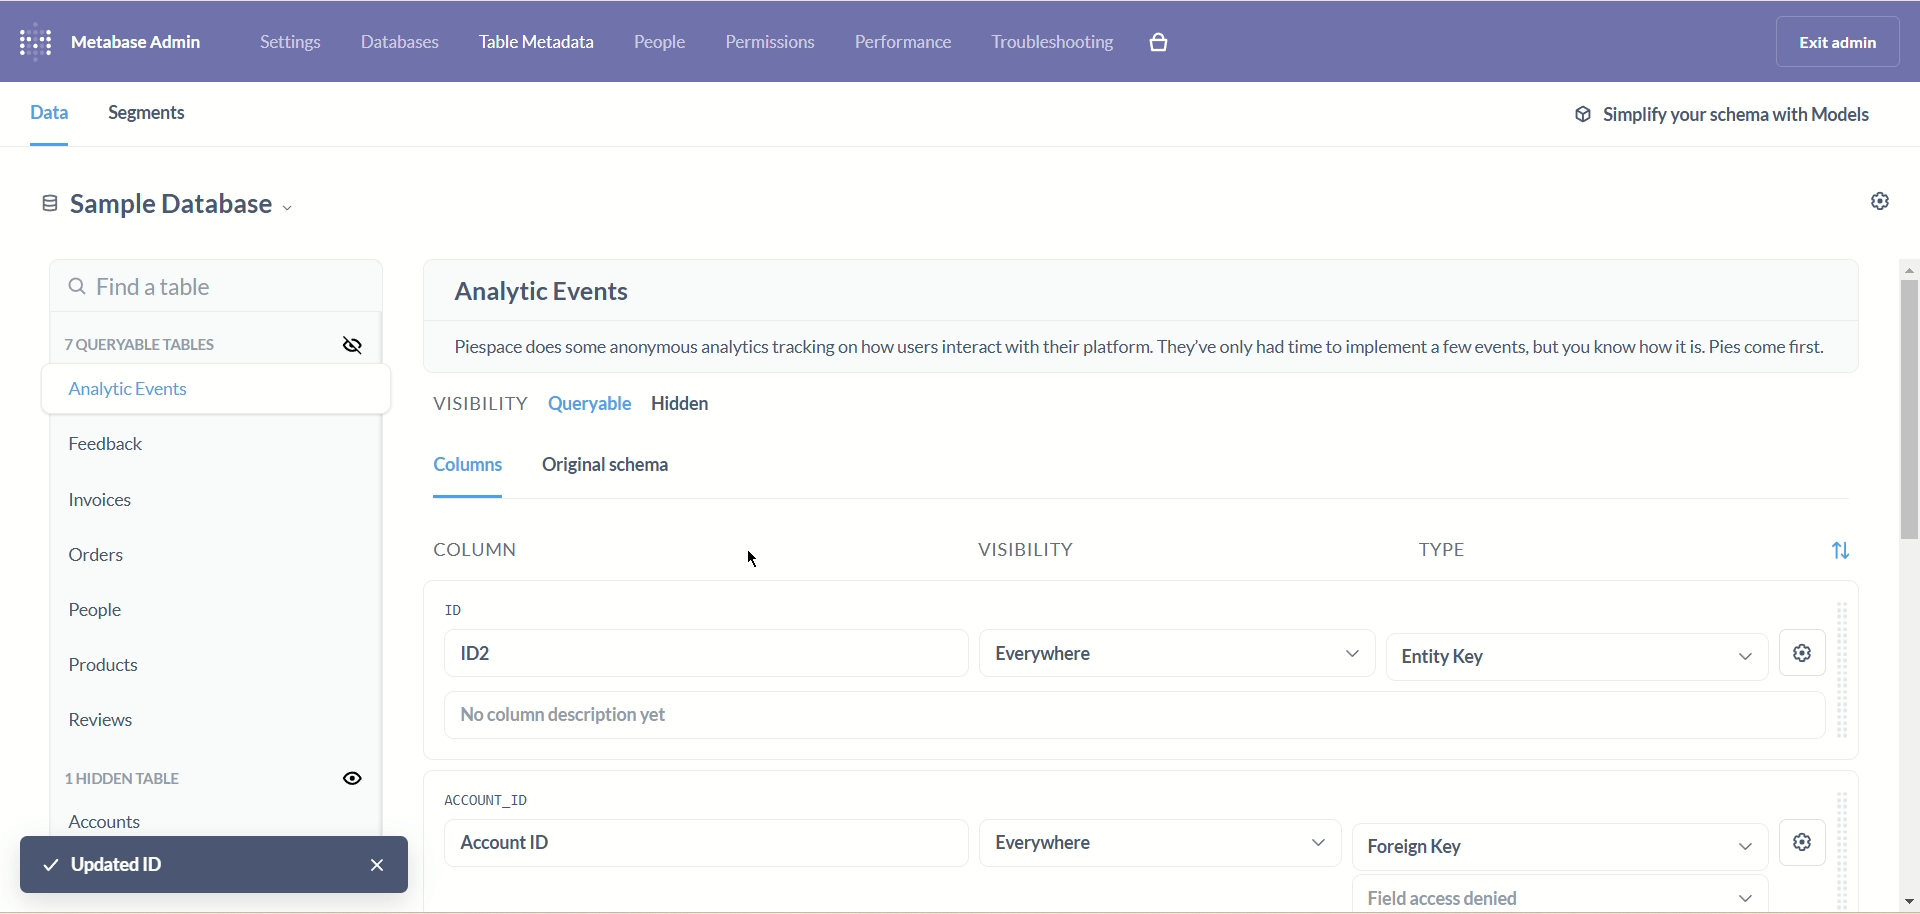 The width and height of the screenshot is (1920, 914). Describe the element at coordinates (539, 43) in the screenshot. I see `Table metadata` at that location.